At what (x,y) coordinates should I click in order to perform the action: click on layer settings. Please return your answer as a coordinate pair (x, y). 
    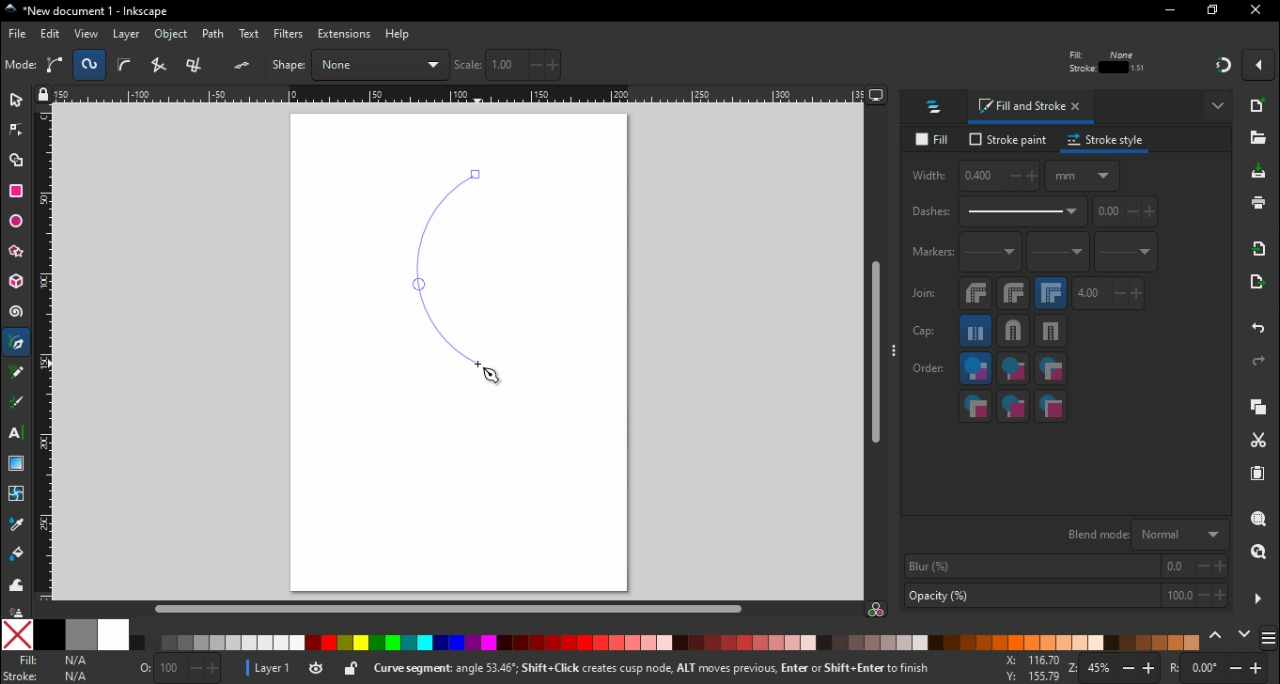
    Looking at the image, I should click on (302, 669).